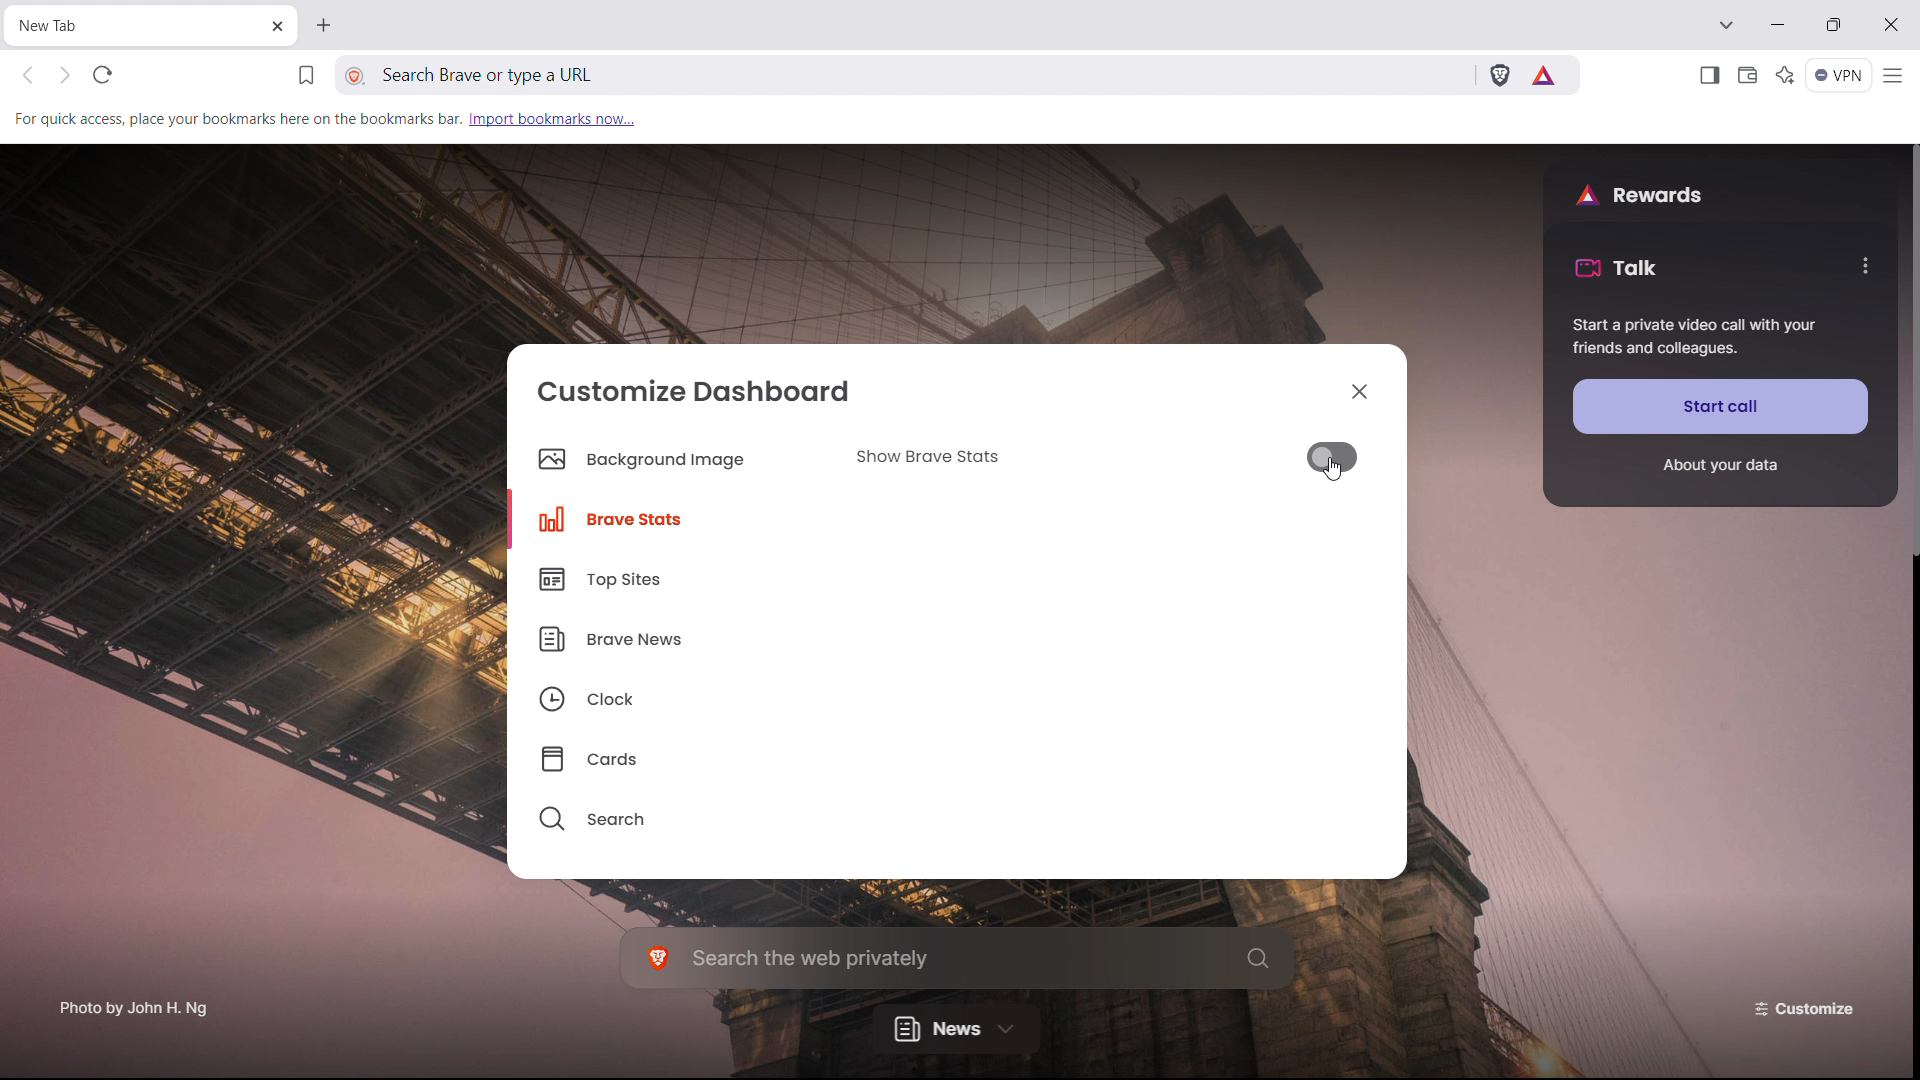 Image resolution: width=1920 pixels, height=1080 pixels. I want to click on cursor, so click(1337, 472).